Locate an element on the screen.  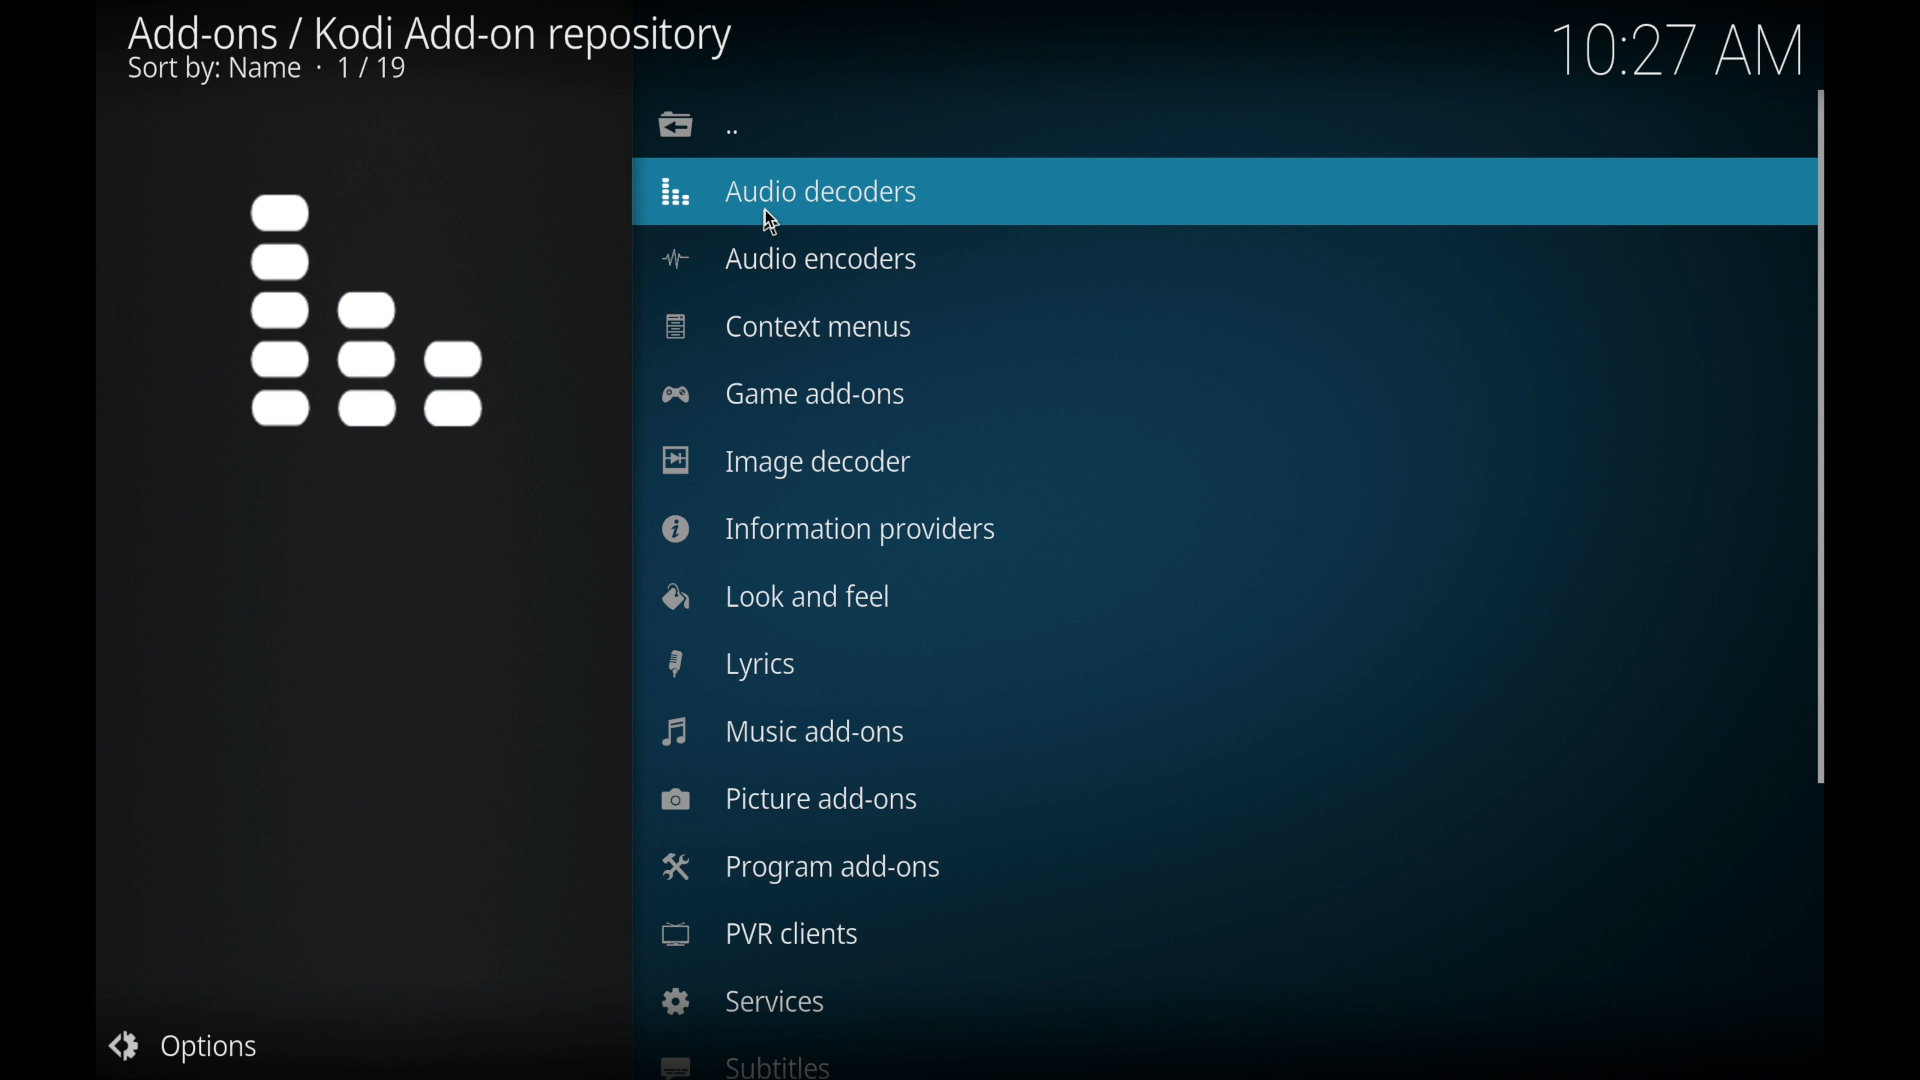
audio encoders is located at coordinates (788, 259).